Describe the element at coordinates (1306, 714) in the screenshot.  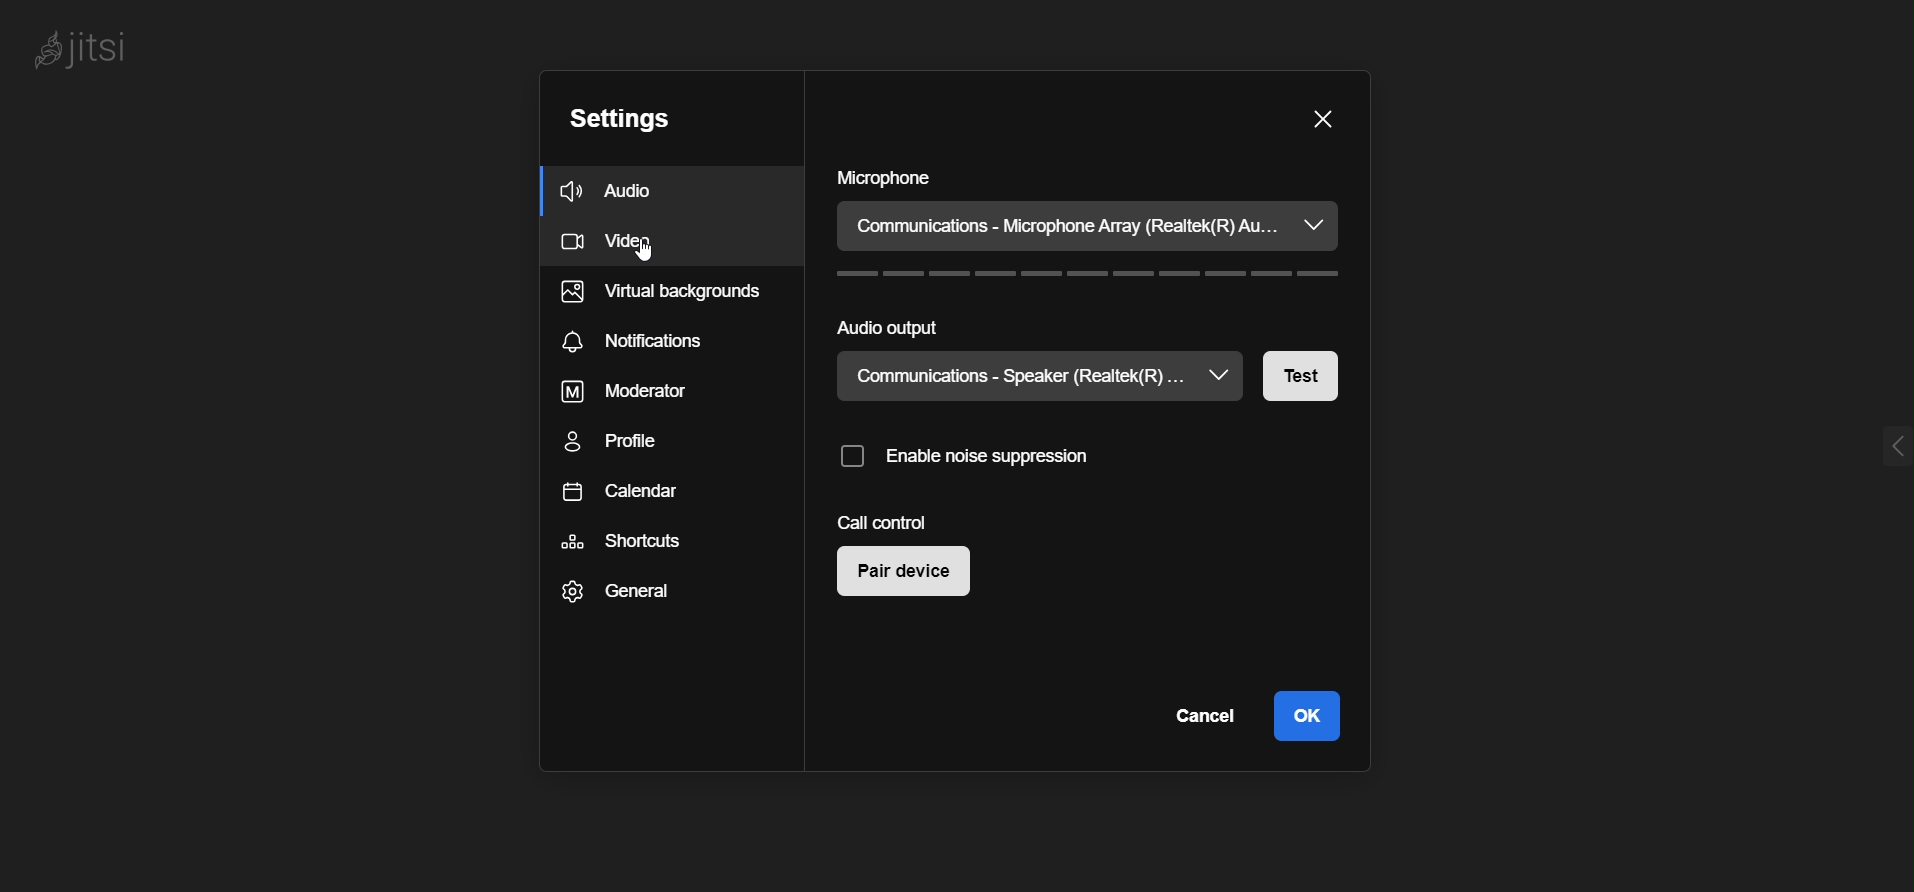
I see `ok` at that location.